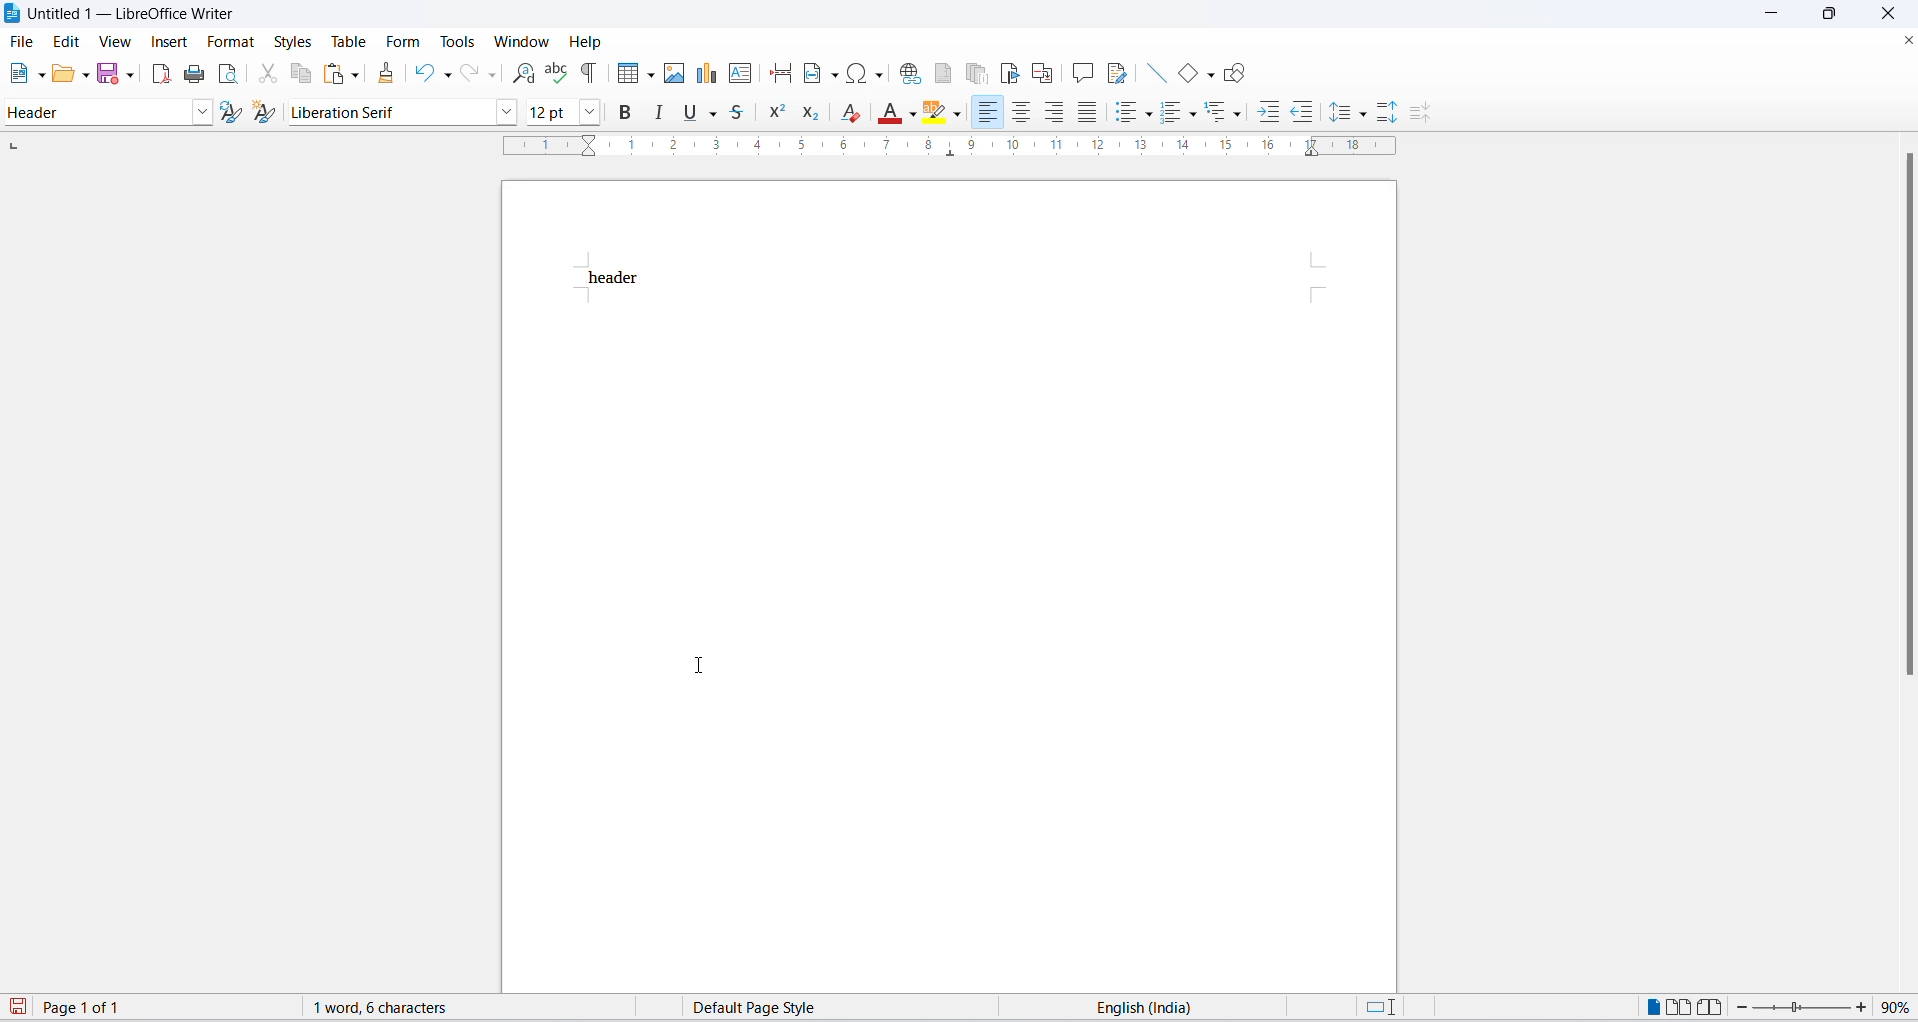  I want to click on basic shapes options, so click(1209, 76).